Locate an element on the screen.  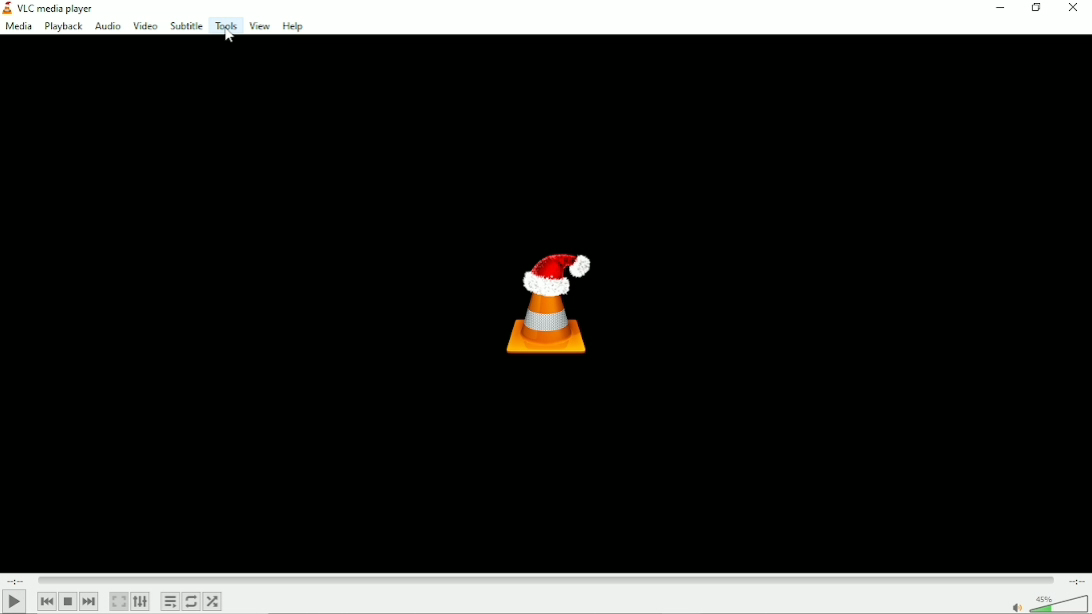
VLC media player is located at coordinates (48, 8).